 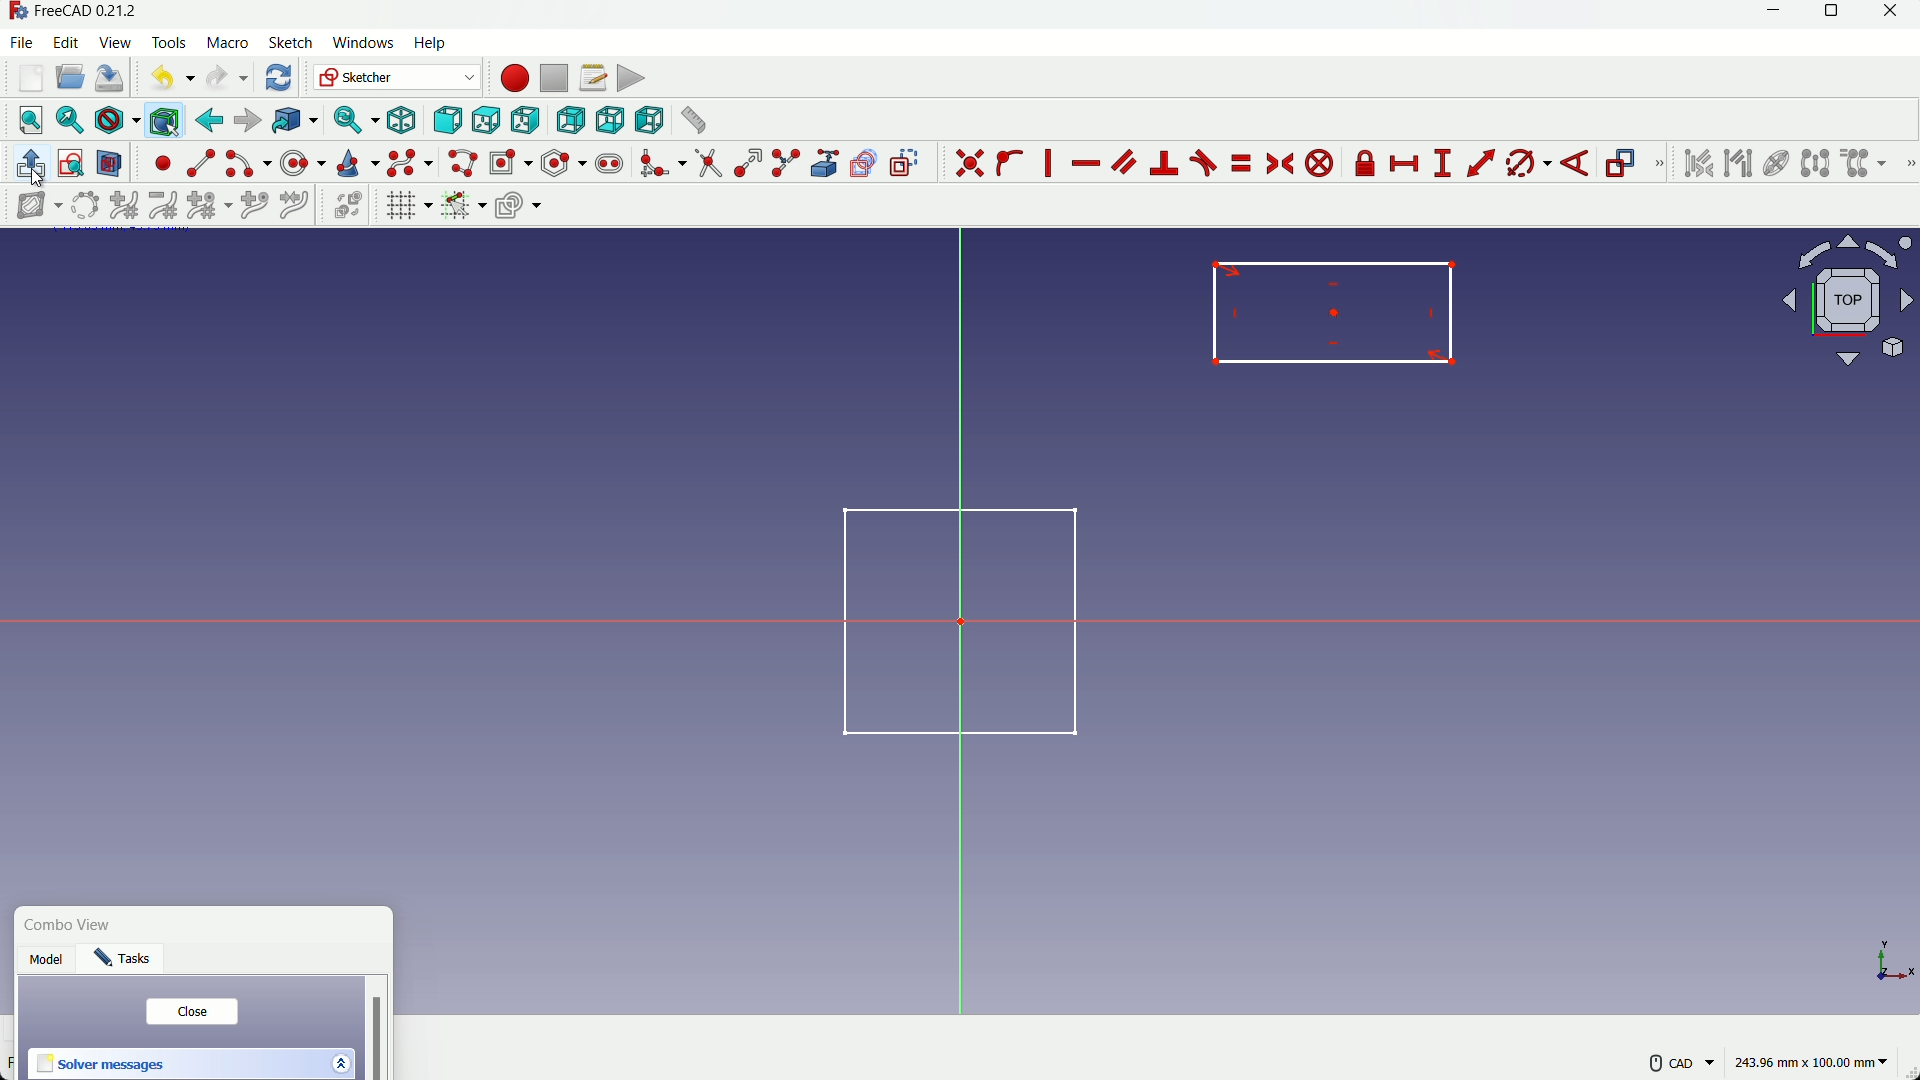 What do you see at coordinates (446, 122) in the screenshot?
I see `front view` at bounding box center [446, 122].